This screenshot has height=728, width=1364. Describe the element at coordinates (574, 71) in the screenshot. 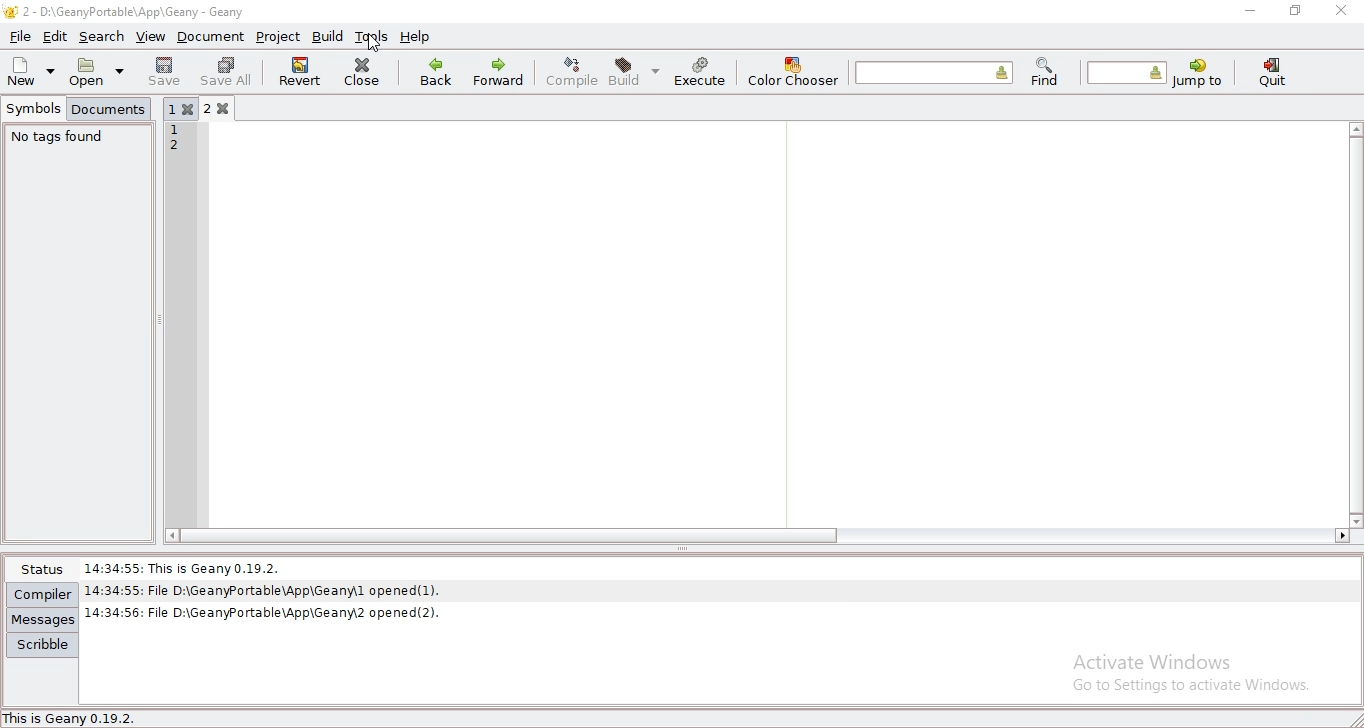

I see `compile` at that location.